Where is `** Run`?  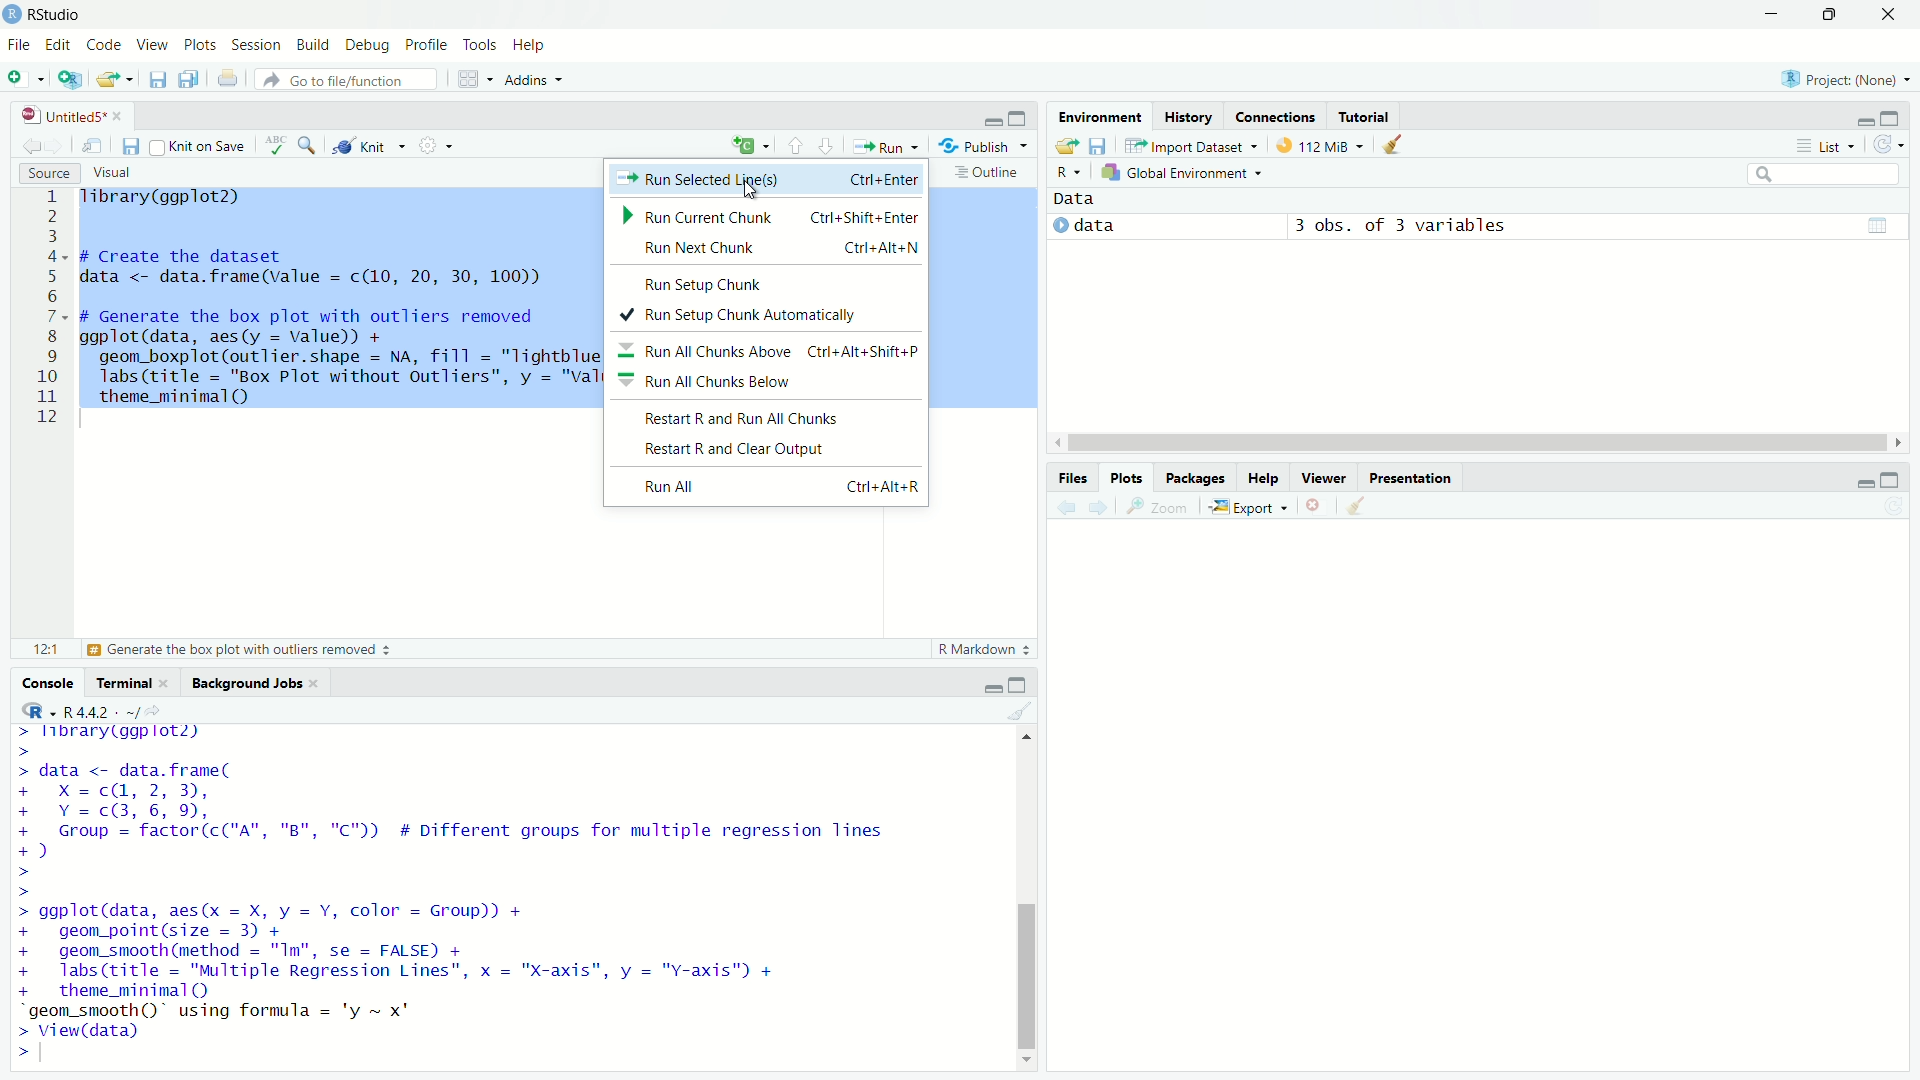 ** Run is located at coordinates (884, 149).